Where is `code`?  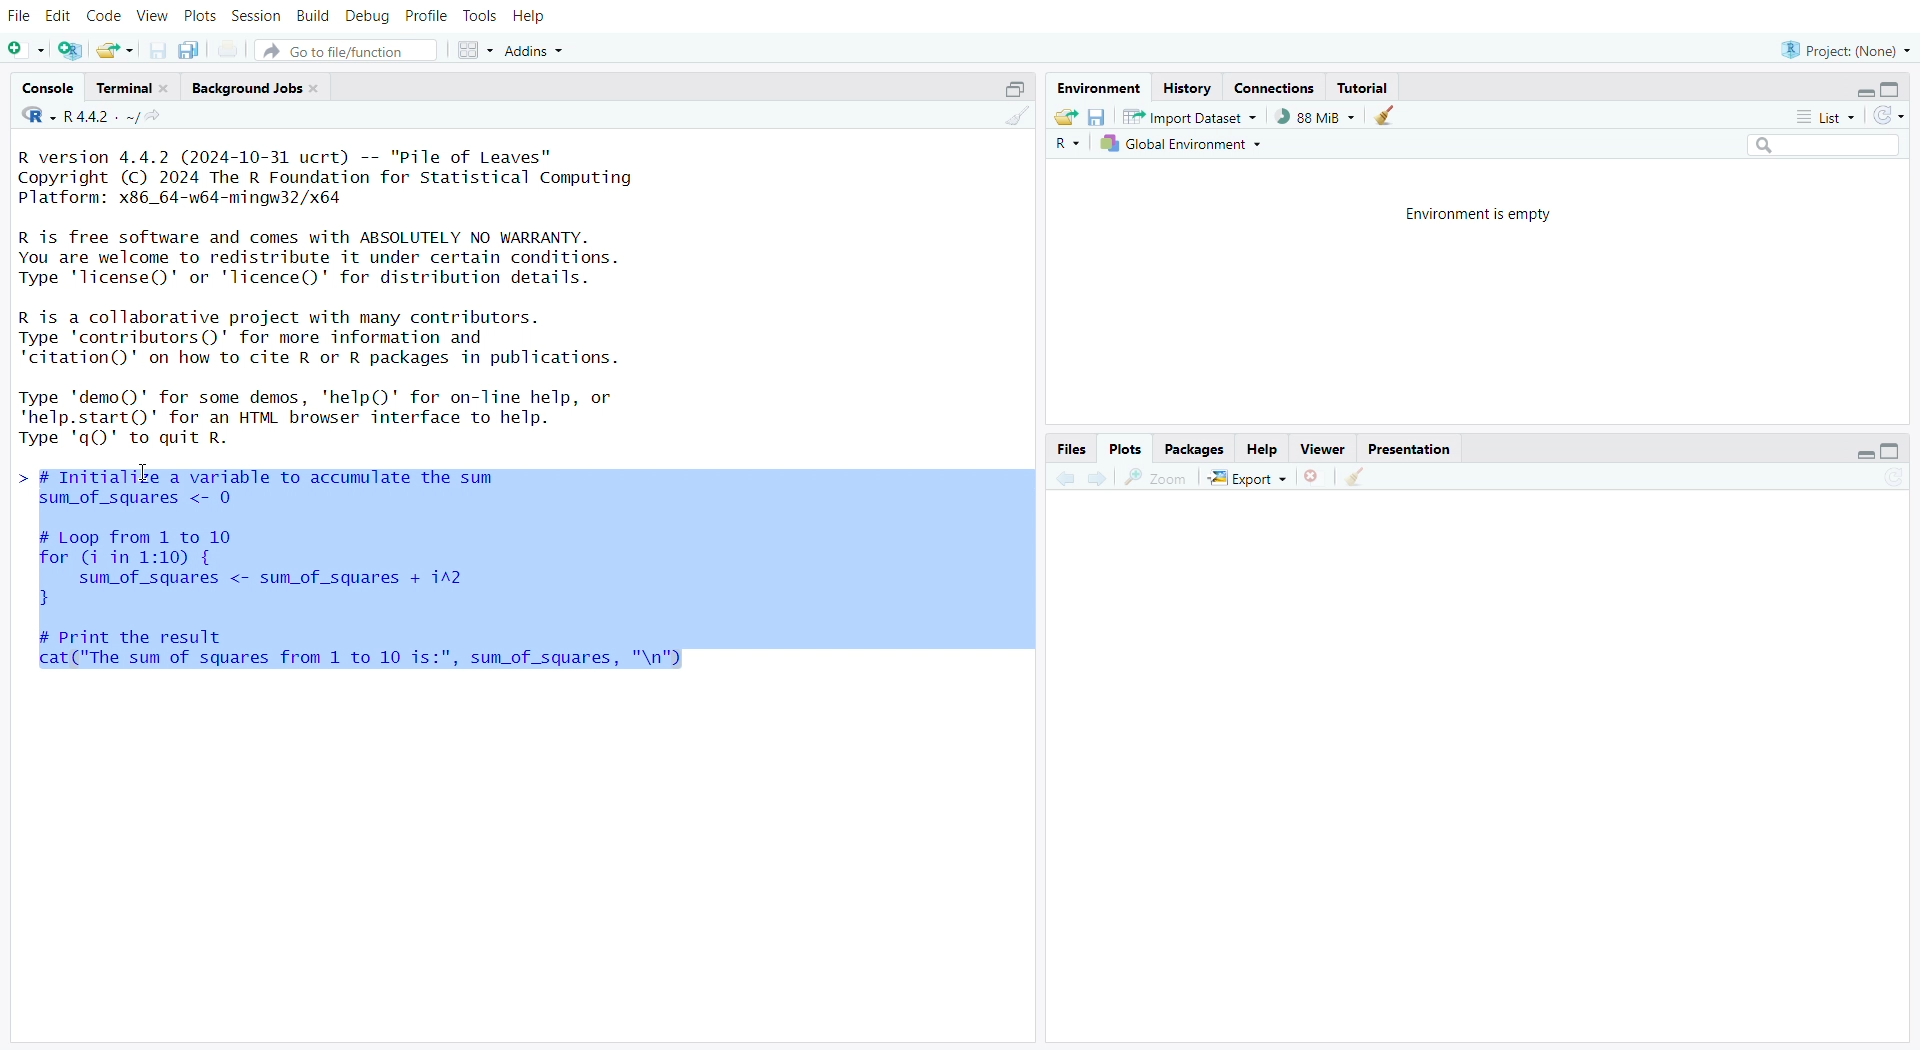 code is located at coordinates (104, 16).